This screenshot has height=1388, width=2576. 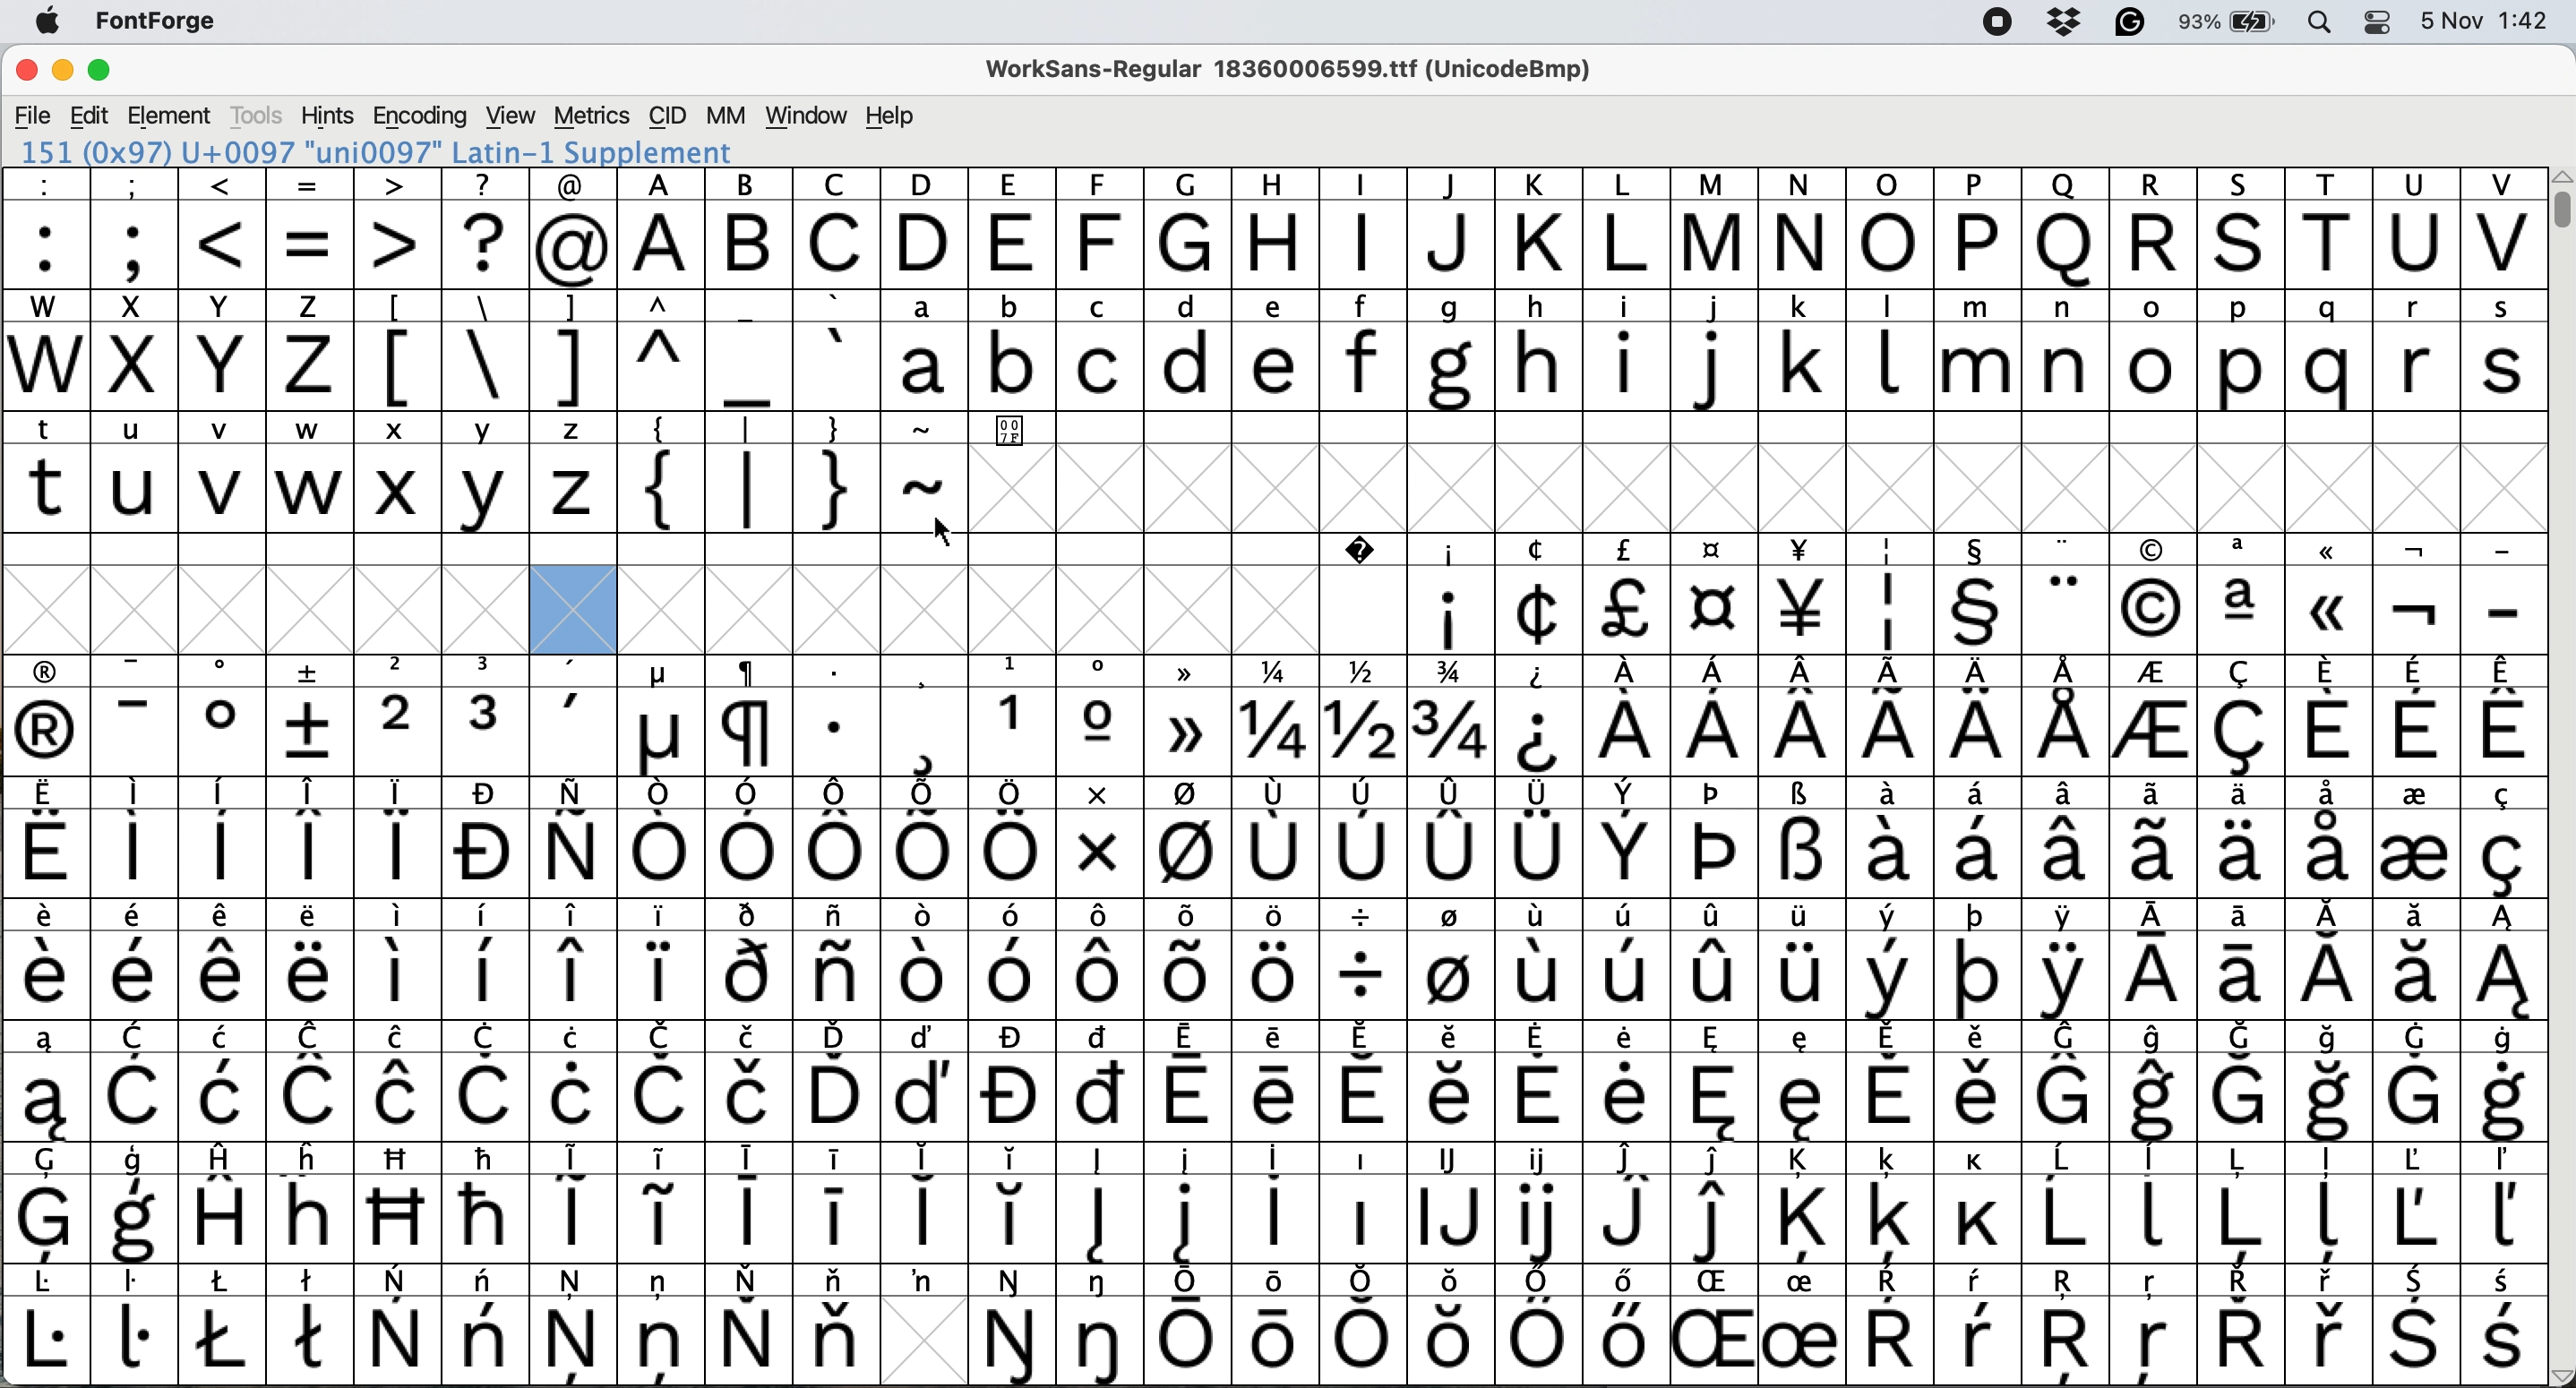 What do you see at coordinates (2414, 1202) in the screenshot?
I see `symbol` at bounding box center [2414, 1202].